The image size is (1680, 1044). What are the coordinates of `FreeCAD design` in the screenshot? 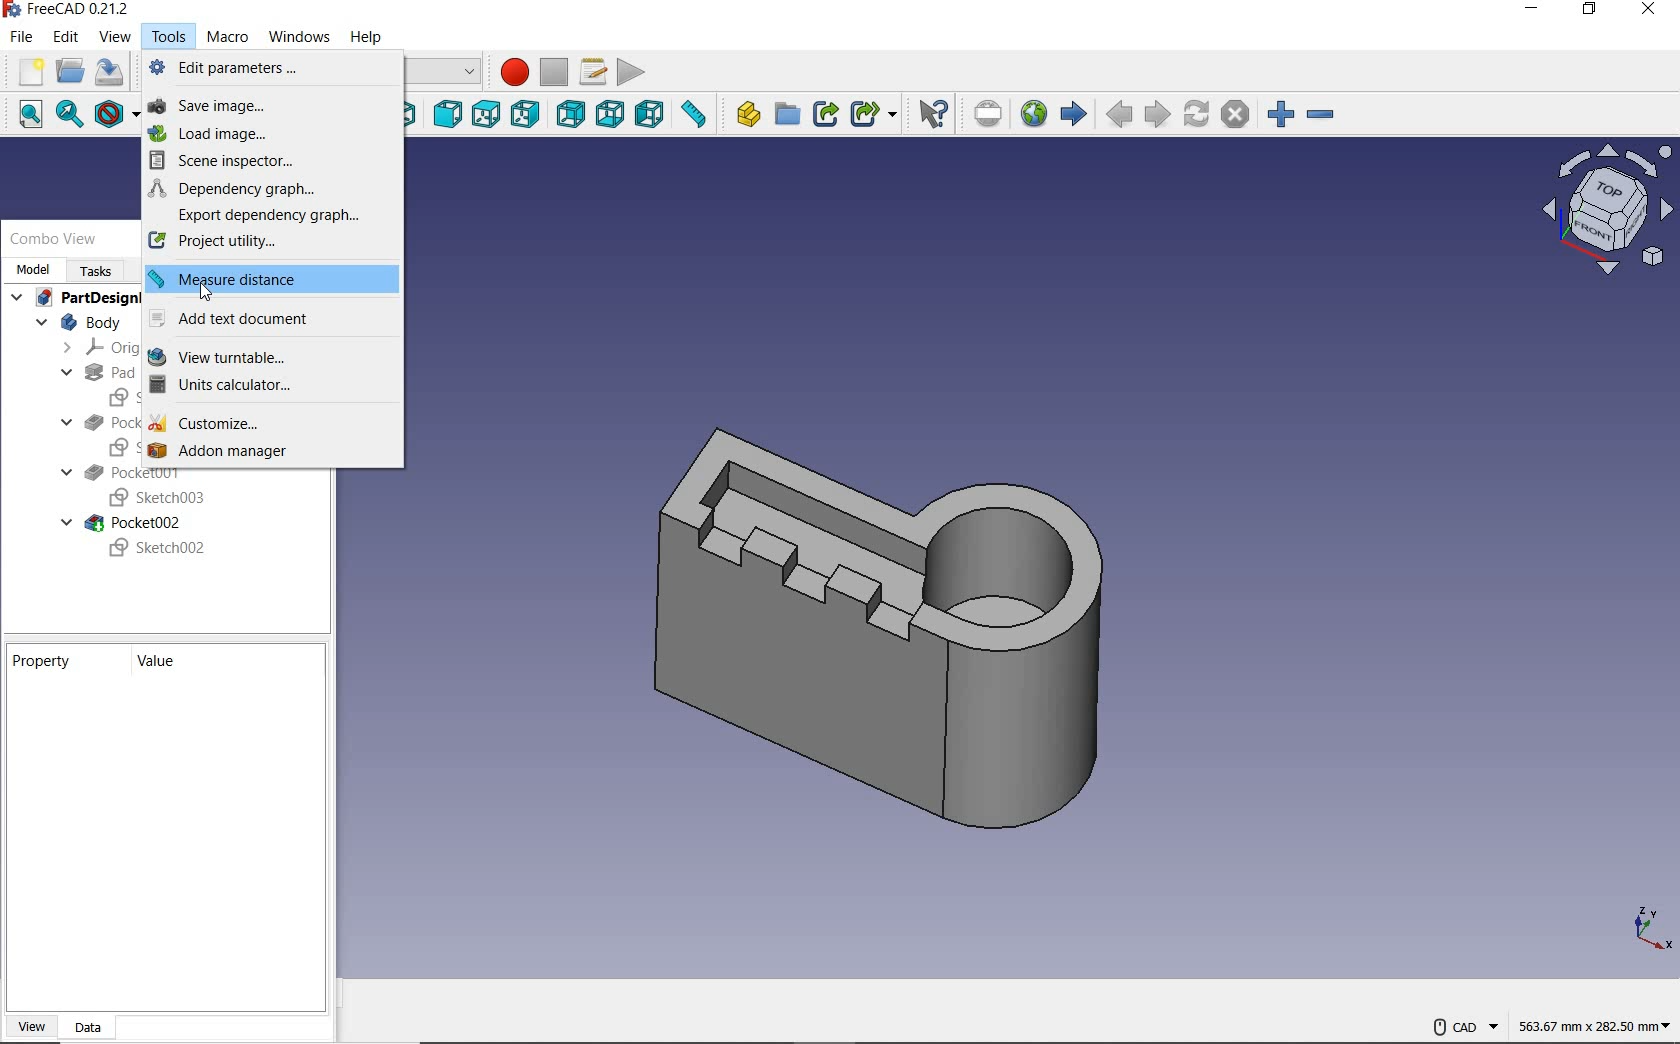 It's located at (884, 612).